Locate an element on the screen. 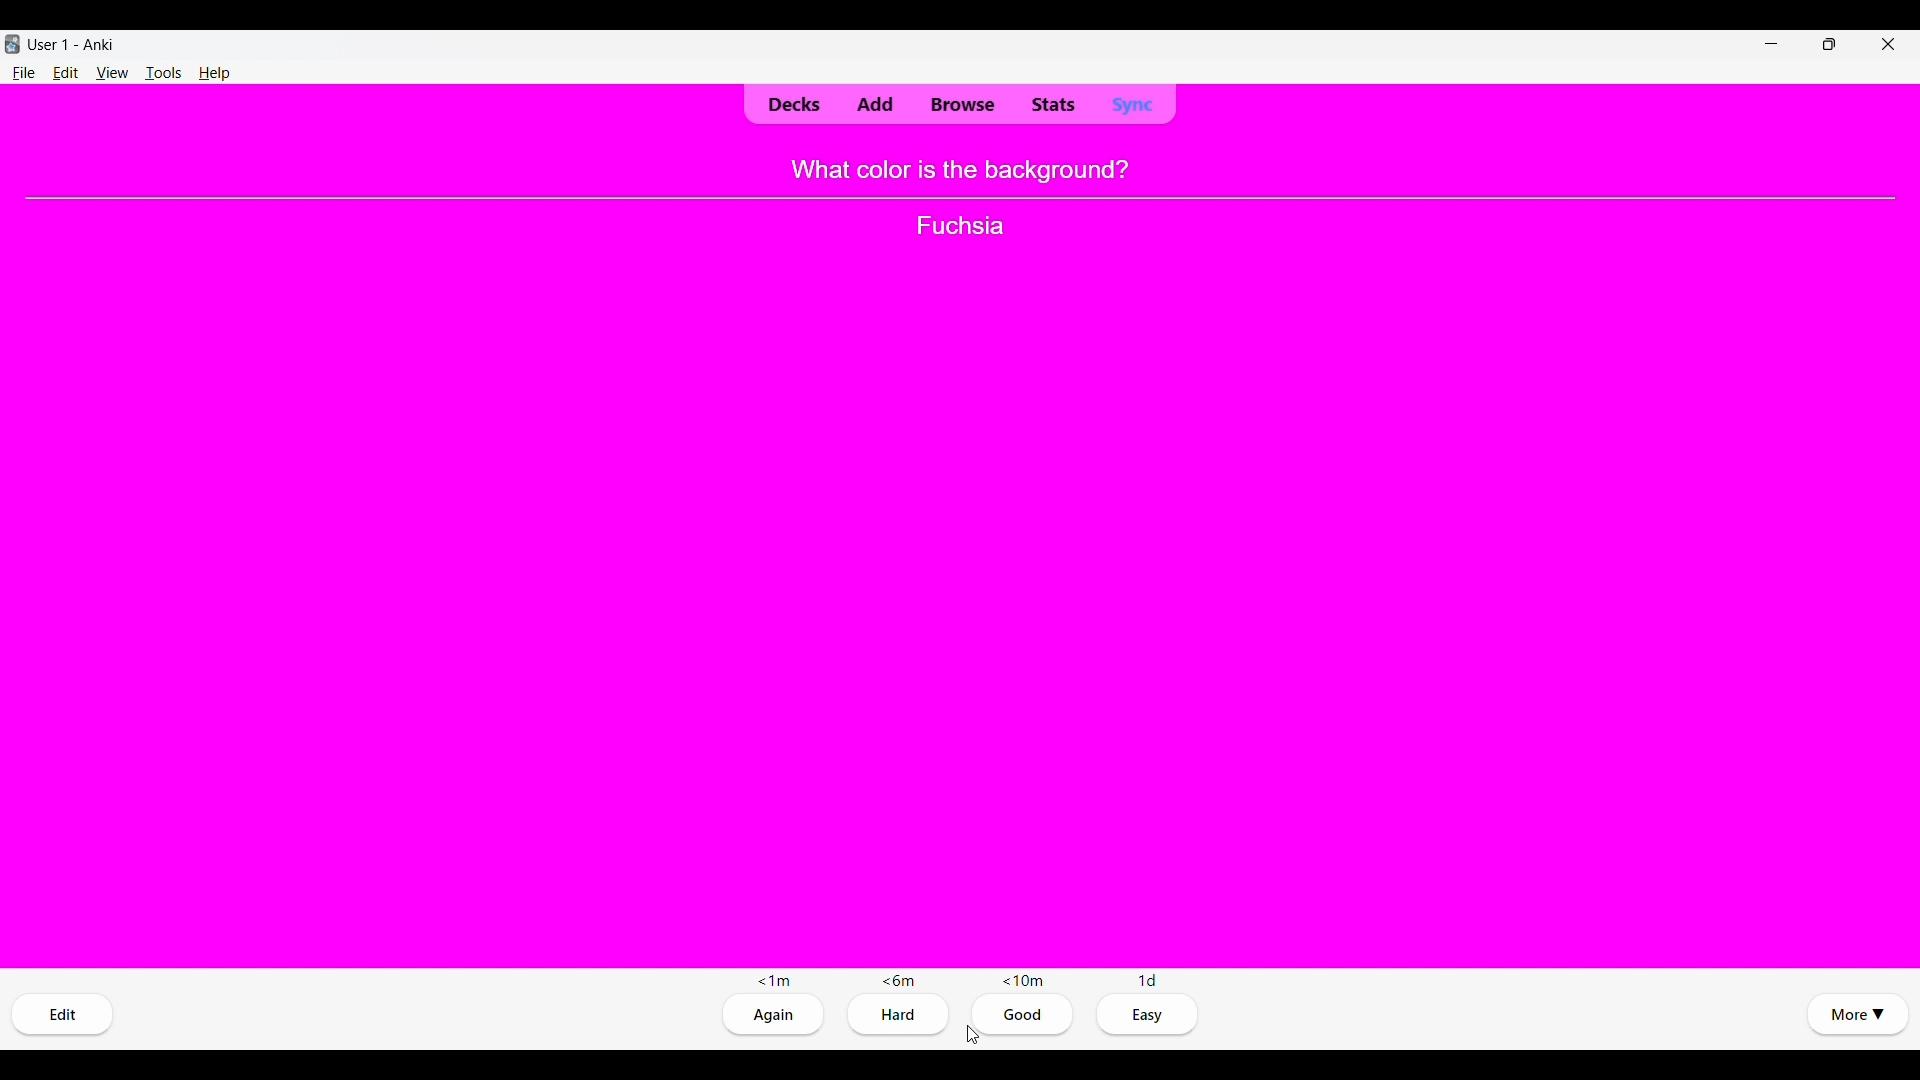 Image resolution: width=1920 pixels, height=1080 pixels. Question is located at coordinates (960, 169).